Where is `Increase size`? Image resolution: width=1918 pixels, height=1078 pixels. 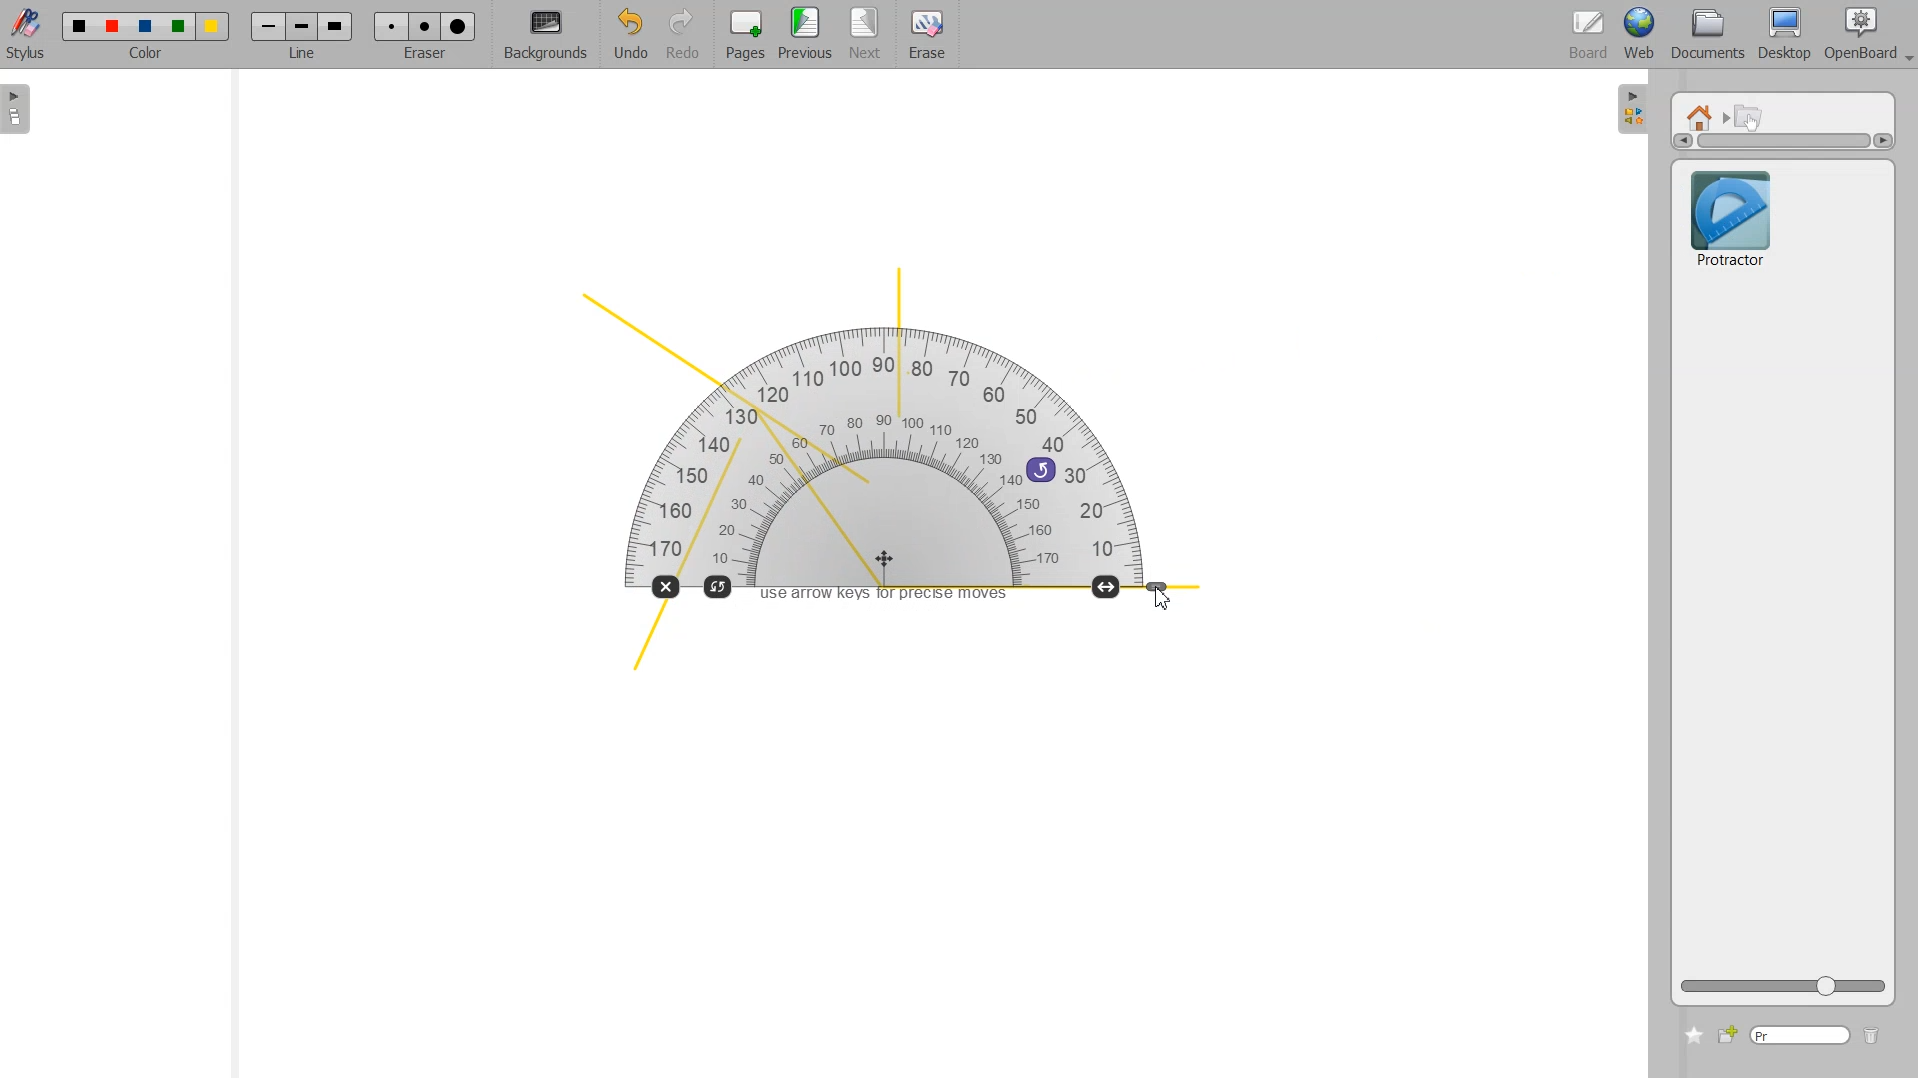 Increase size is located at coordinates (1108, 586).